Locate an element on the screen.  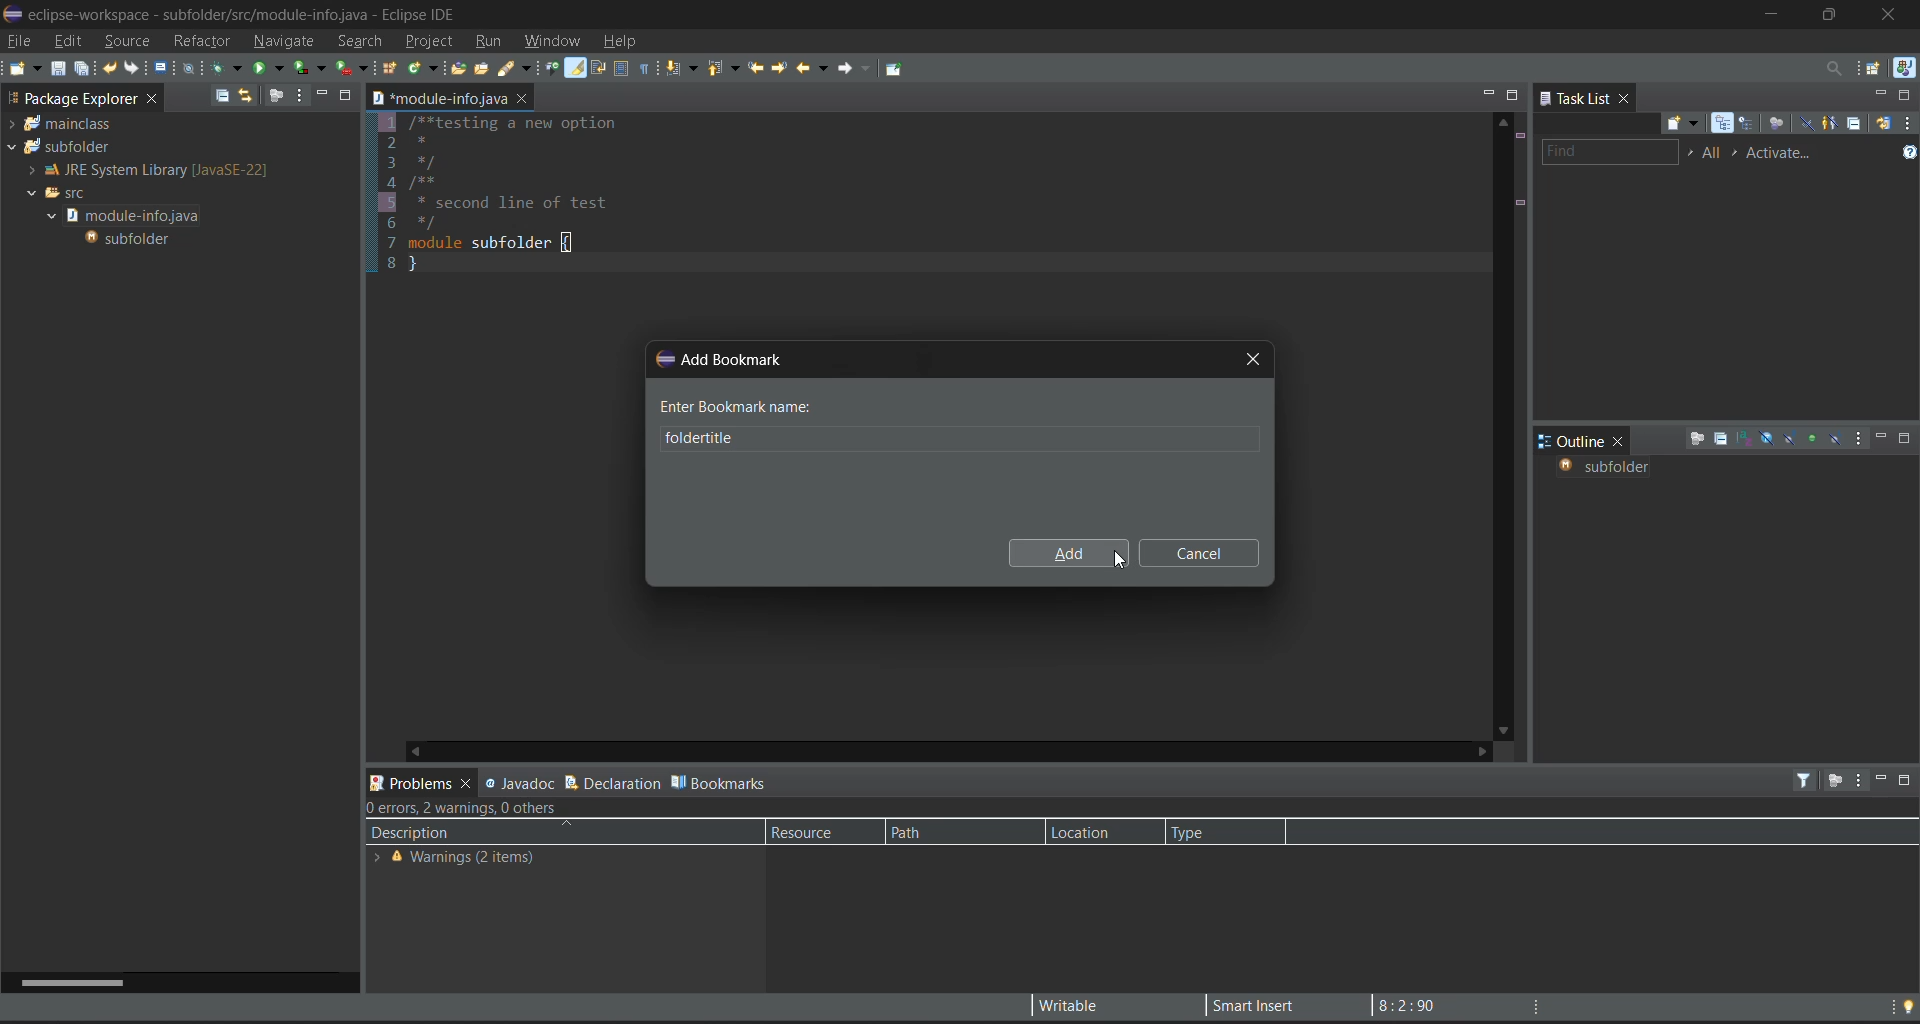
skip all terminals is located at coordinates (193, 67).